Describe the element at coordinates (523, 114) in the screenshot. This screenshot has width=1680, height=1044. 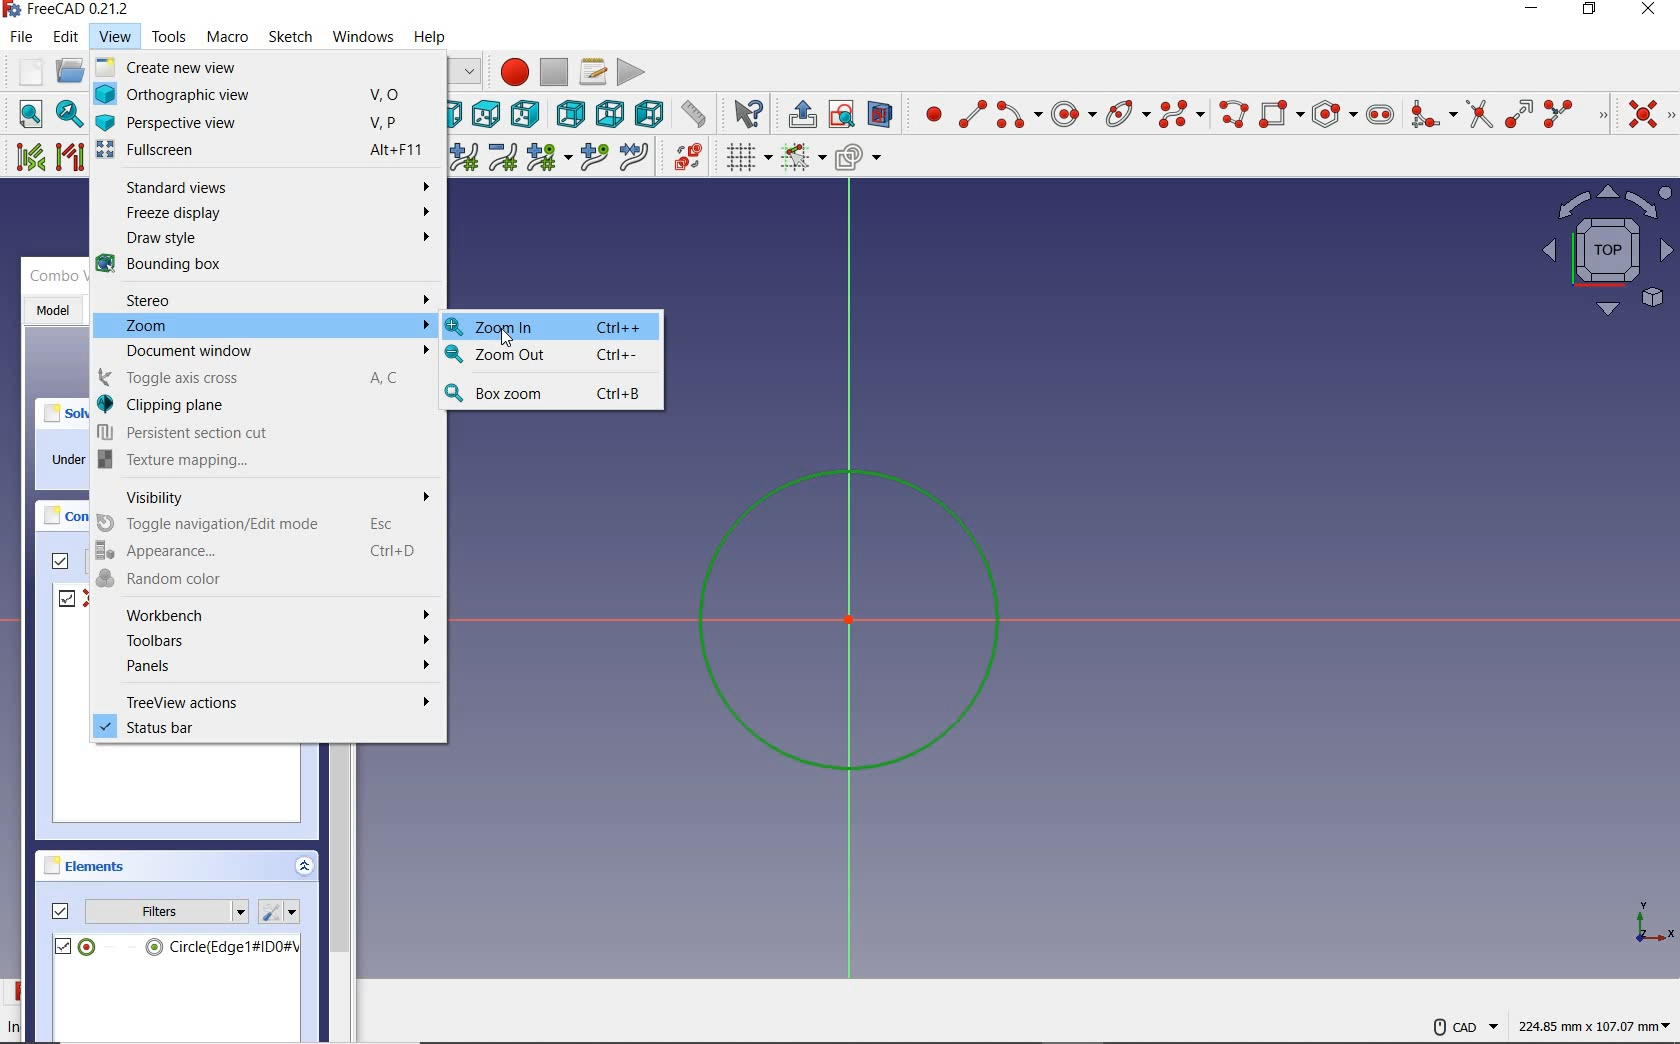
I see `right` at that location.